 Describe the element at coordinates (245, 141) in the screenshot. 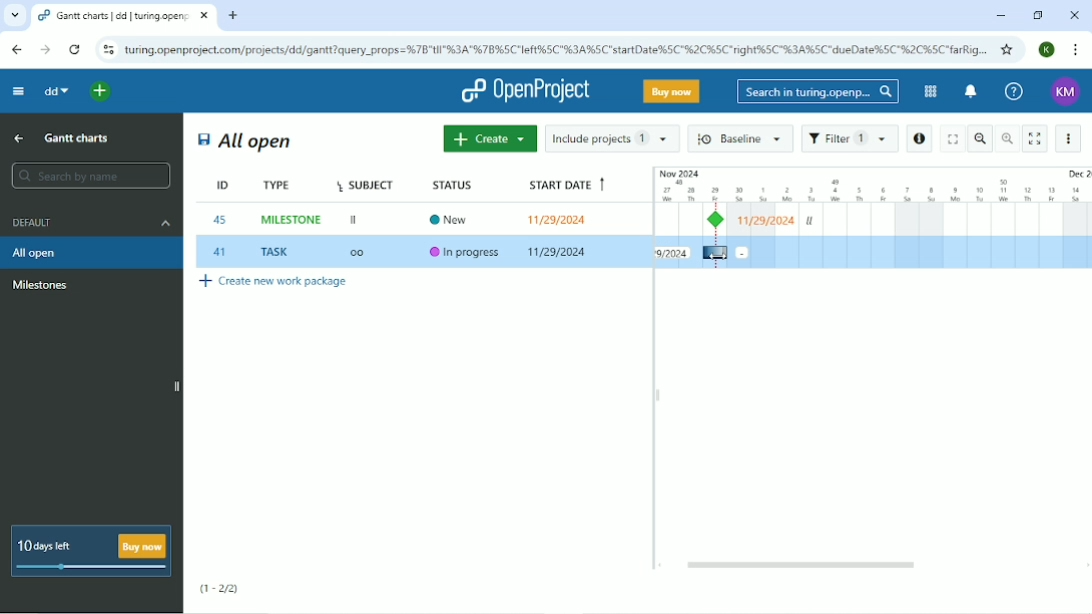

I see `All open` at that location.